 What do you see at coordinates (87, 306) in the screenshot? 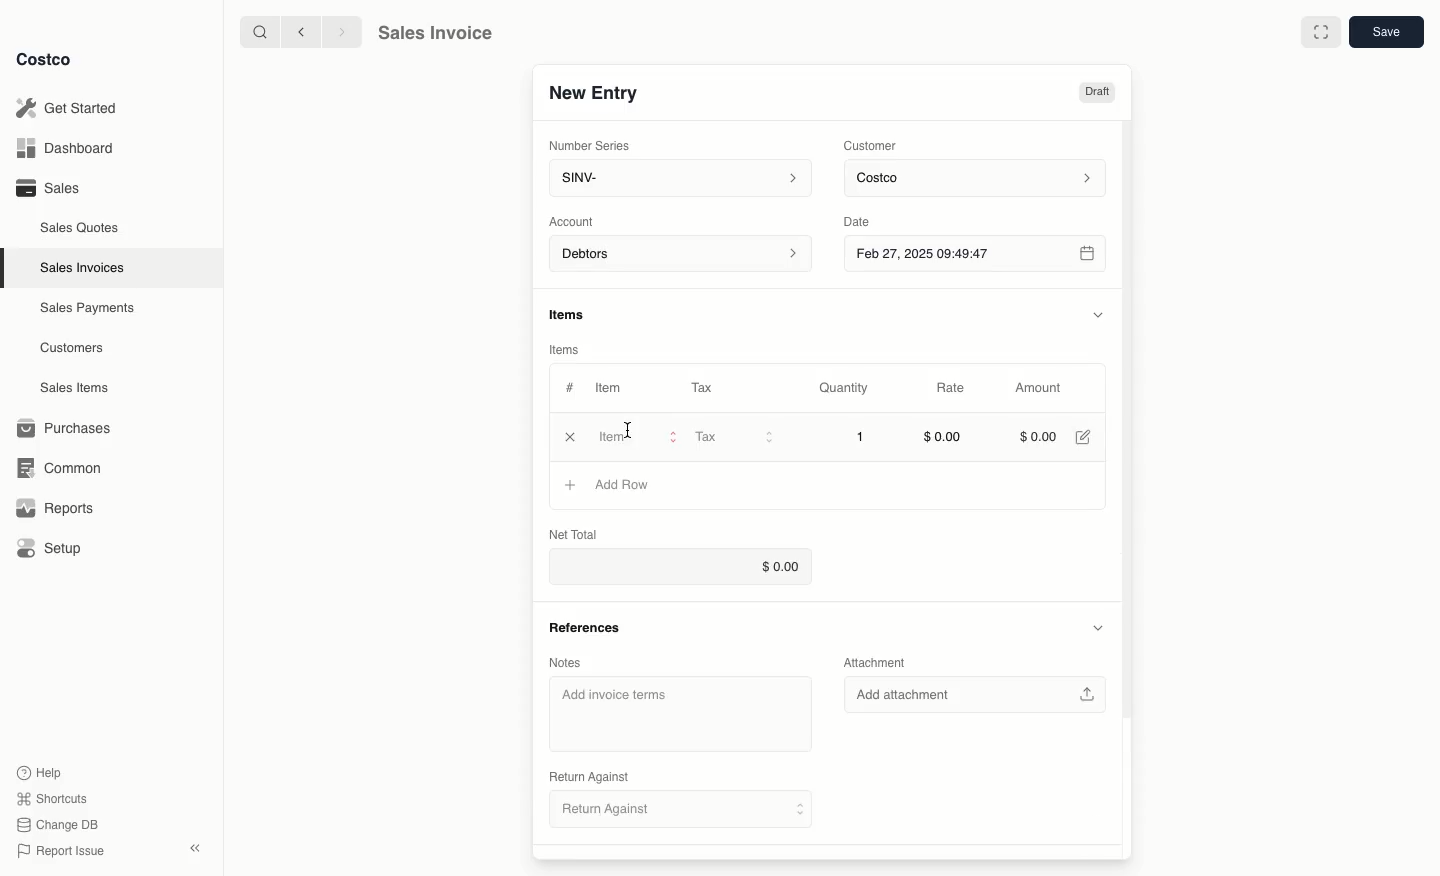
I see `‘Sales Payments` at bounding box center [87, 306].